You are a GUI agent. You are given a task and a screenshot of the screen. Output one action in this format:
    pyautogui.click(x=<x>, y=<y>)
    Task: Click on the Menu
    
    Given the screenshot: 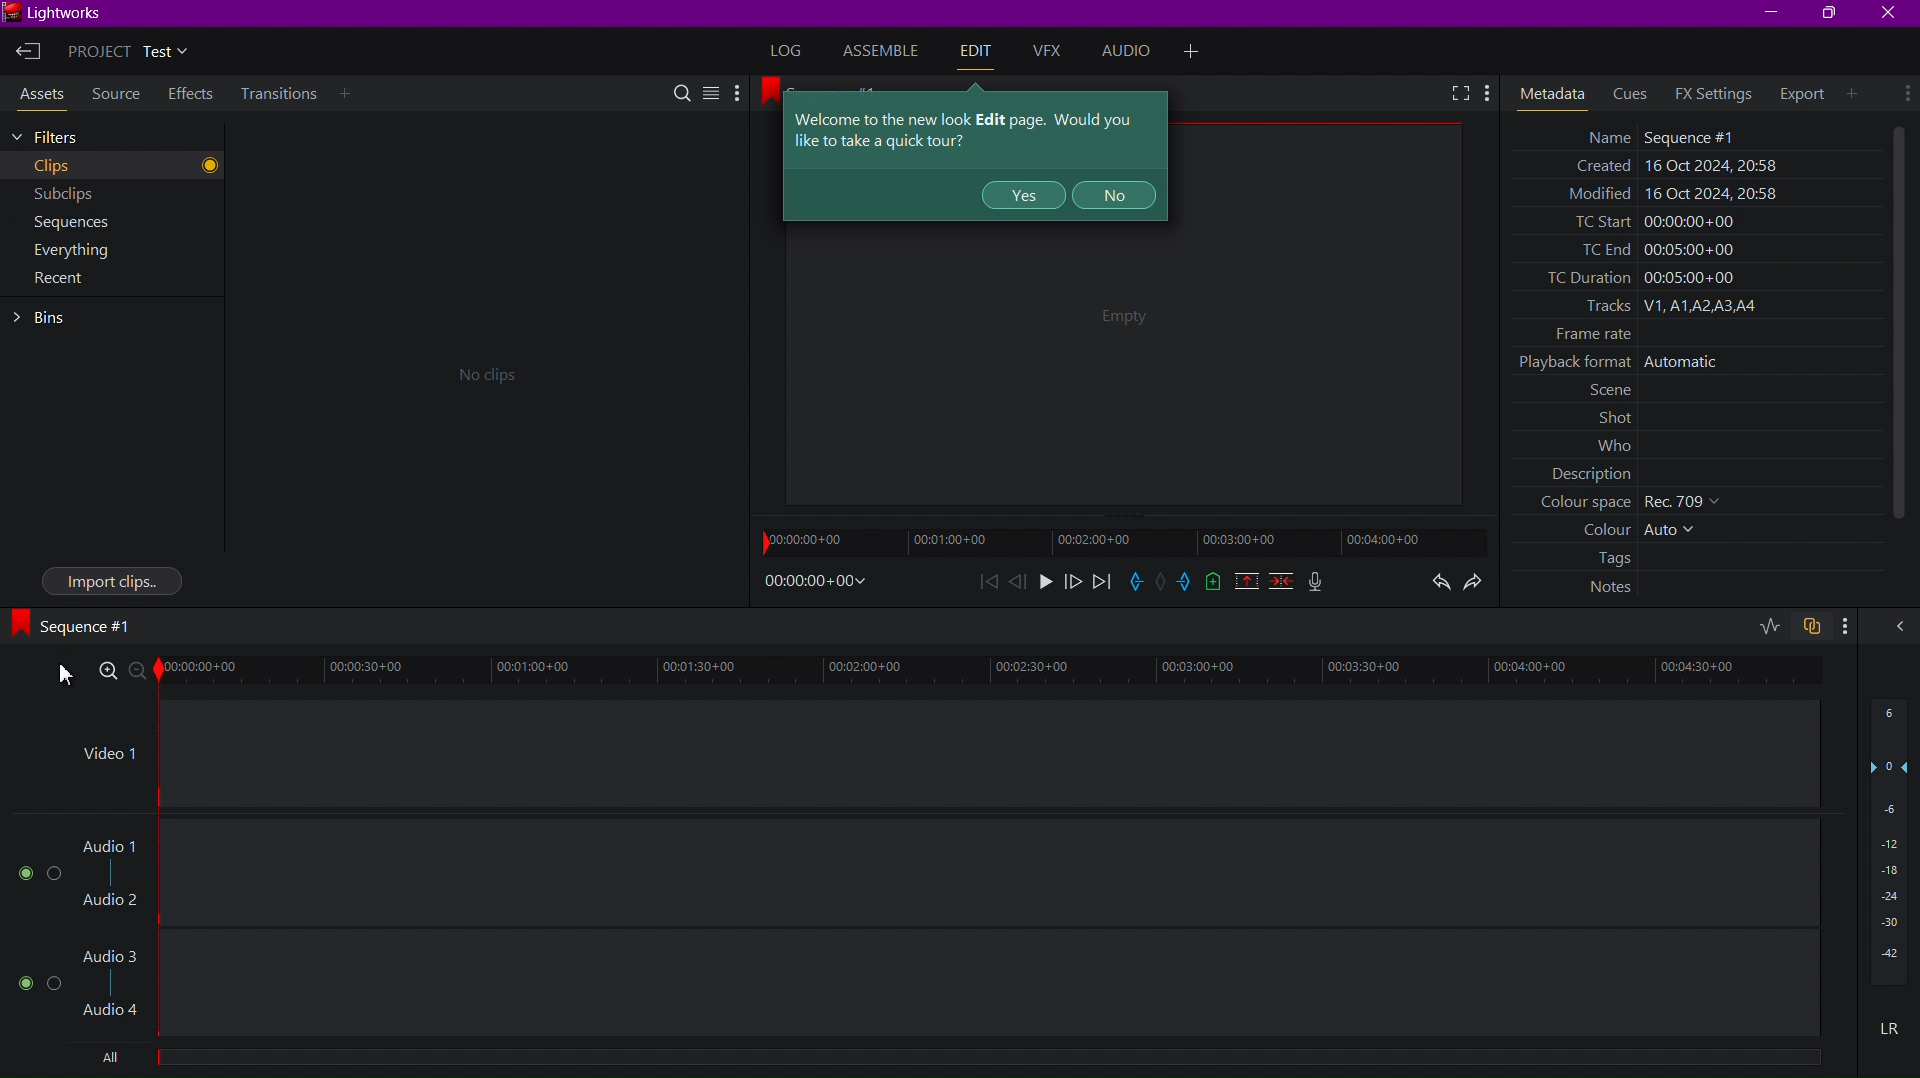 What is the action you would take?
    pyautogui.click(x=710, y=93)
    